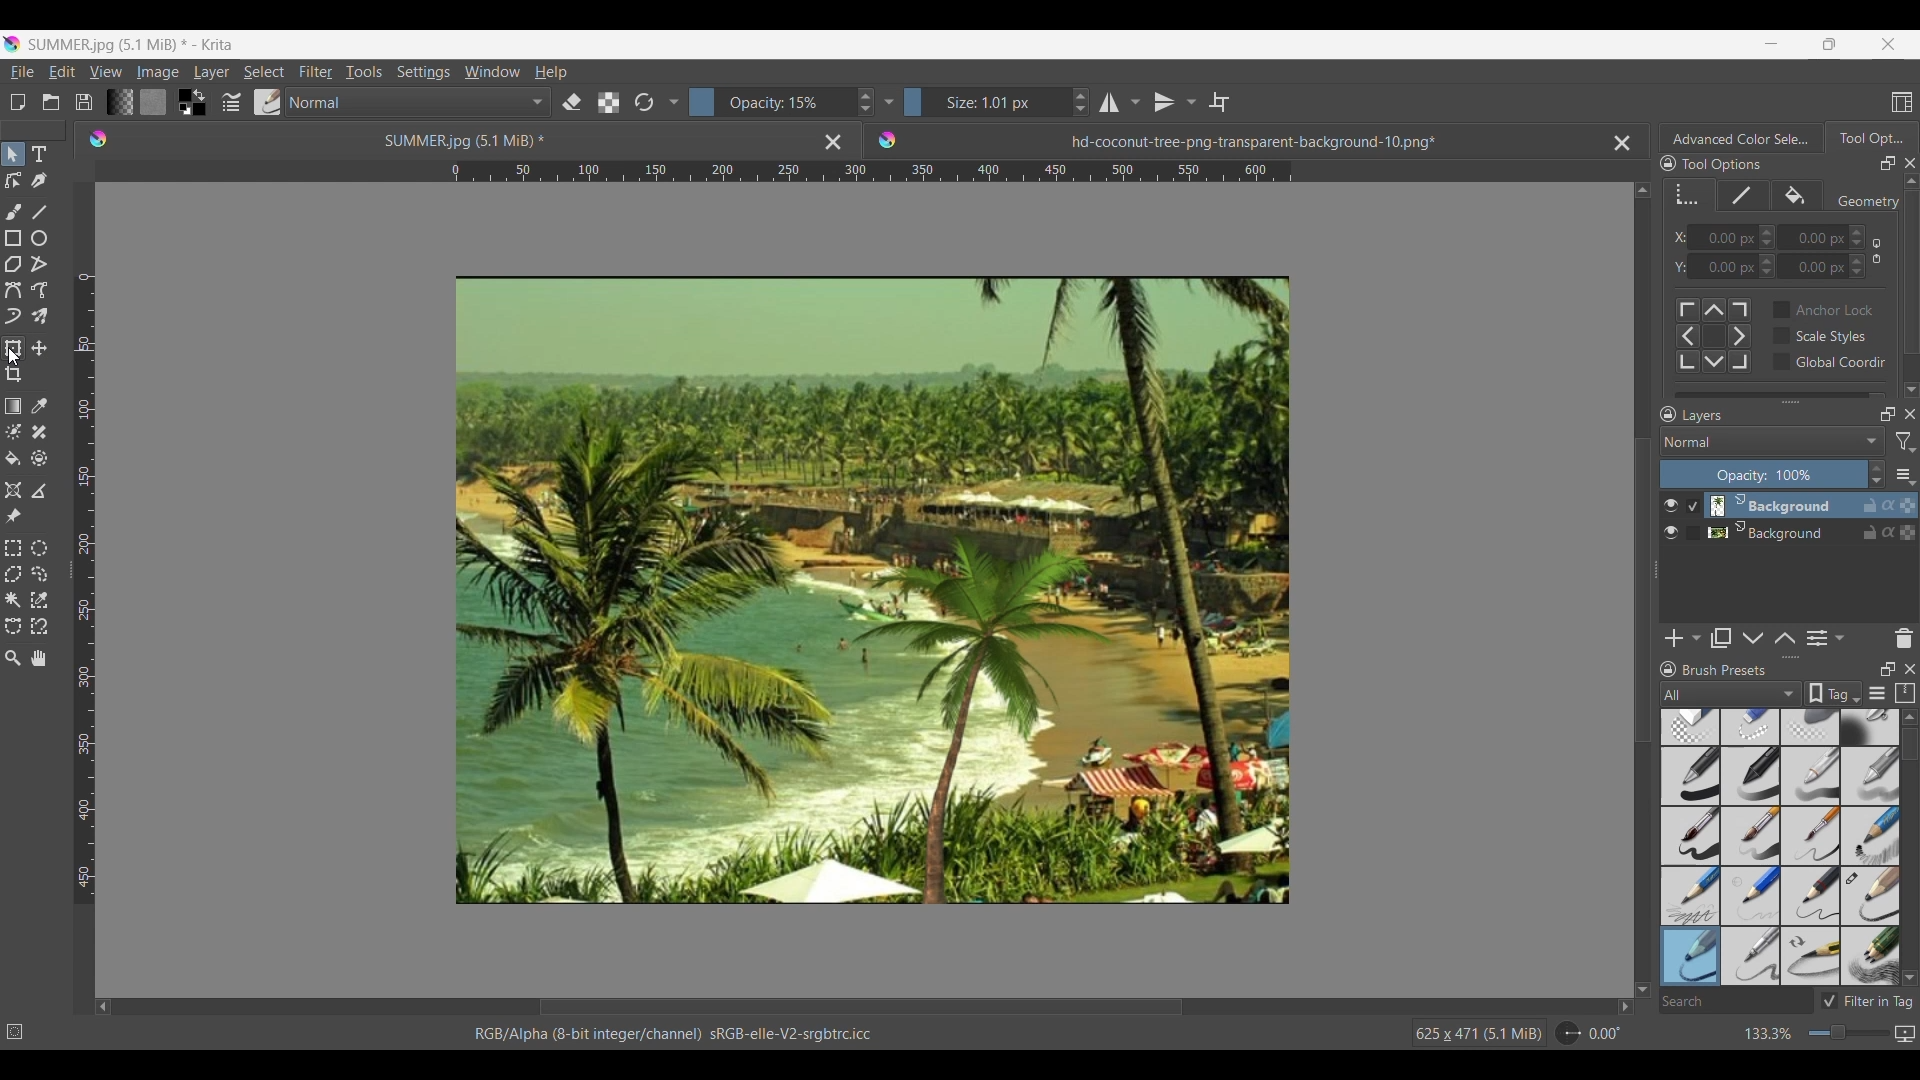  Describe the element at coordinates (1904, 694) in the screenshot. I see `Storage resources` at that location.